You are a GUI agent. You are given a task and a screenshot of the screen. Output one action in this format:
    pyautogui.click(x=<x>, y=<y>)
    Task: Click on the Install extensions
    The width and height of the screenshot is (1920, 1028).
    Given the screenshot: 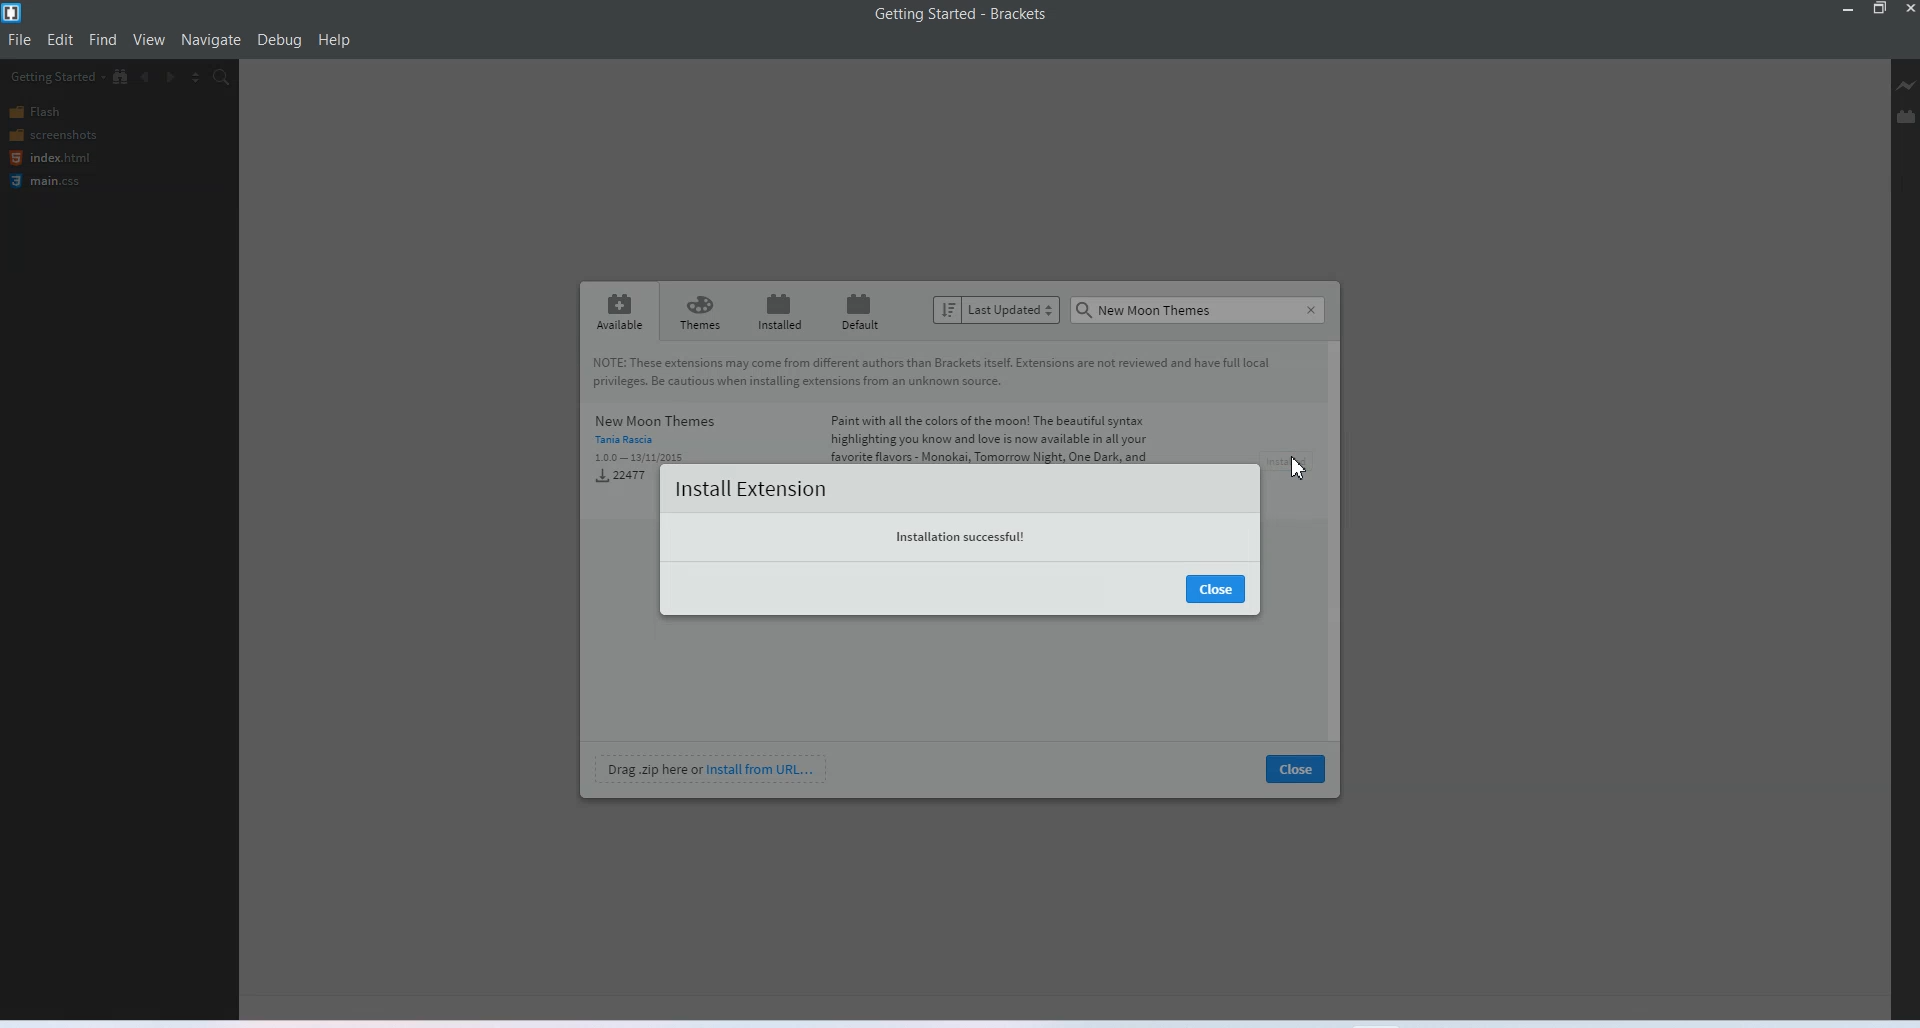 What is the action you would take?
    pyautogui.click(x=751, y=489)
    